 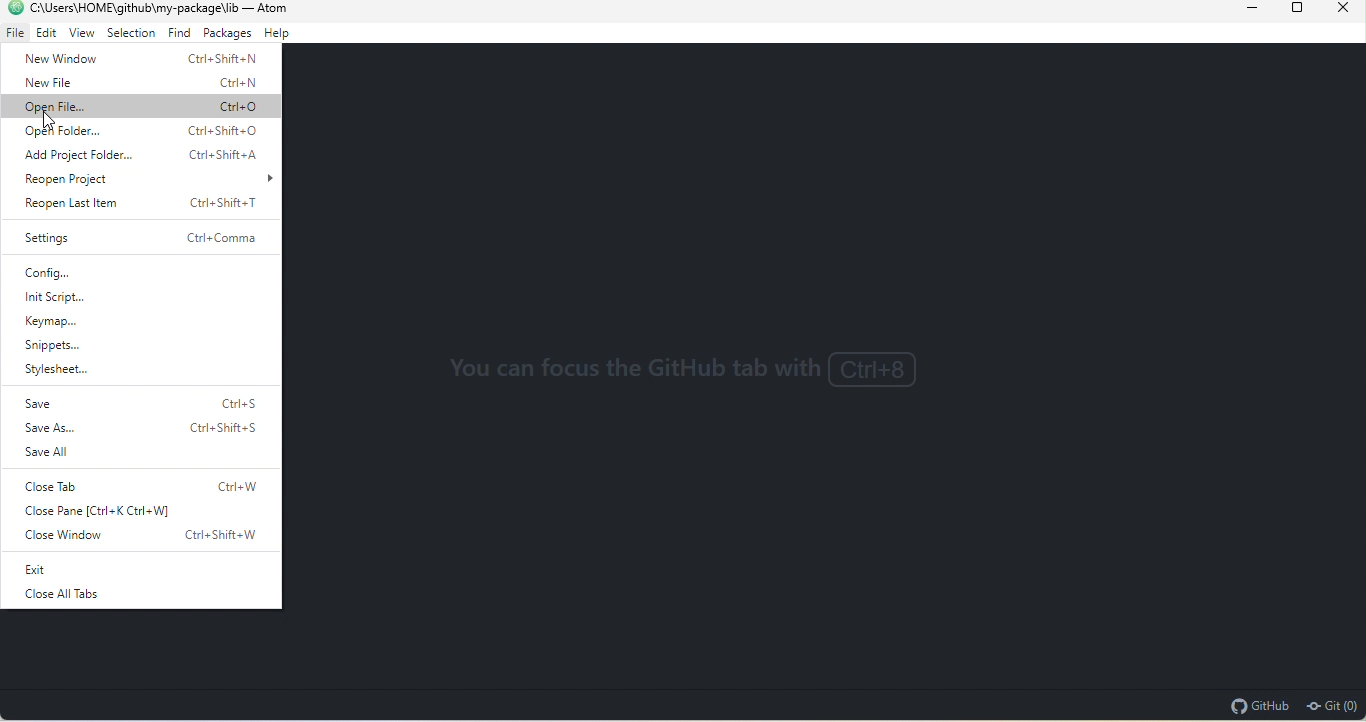 I want to click on reopen project, so click(x=148, y=180).